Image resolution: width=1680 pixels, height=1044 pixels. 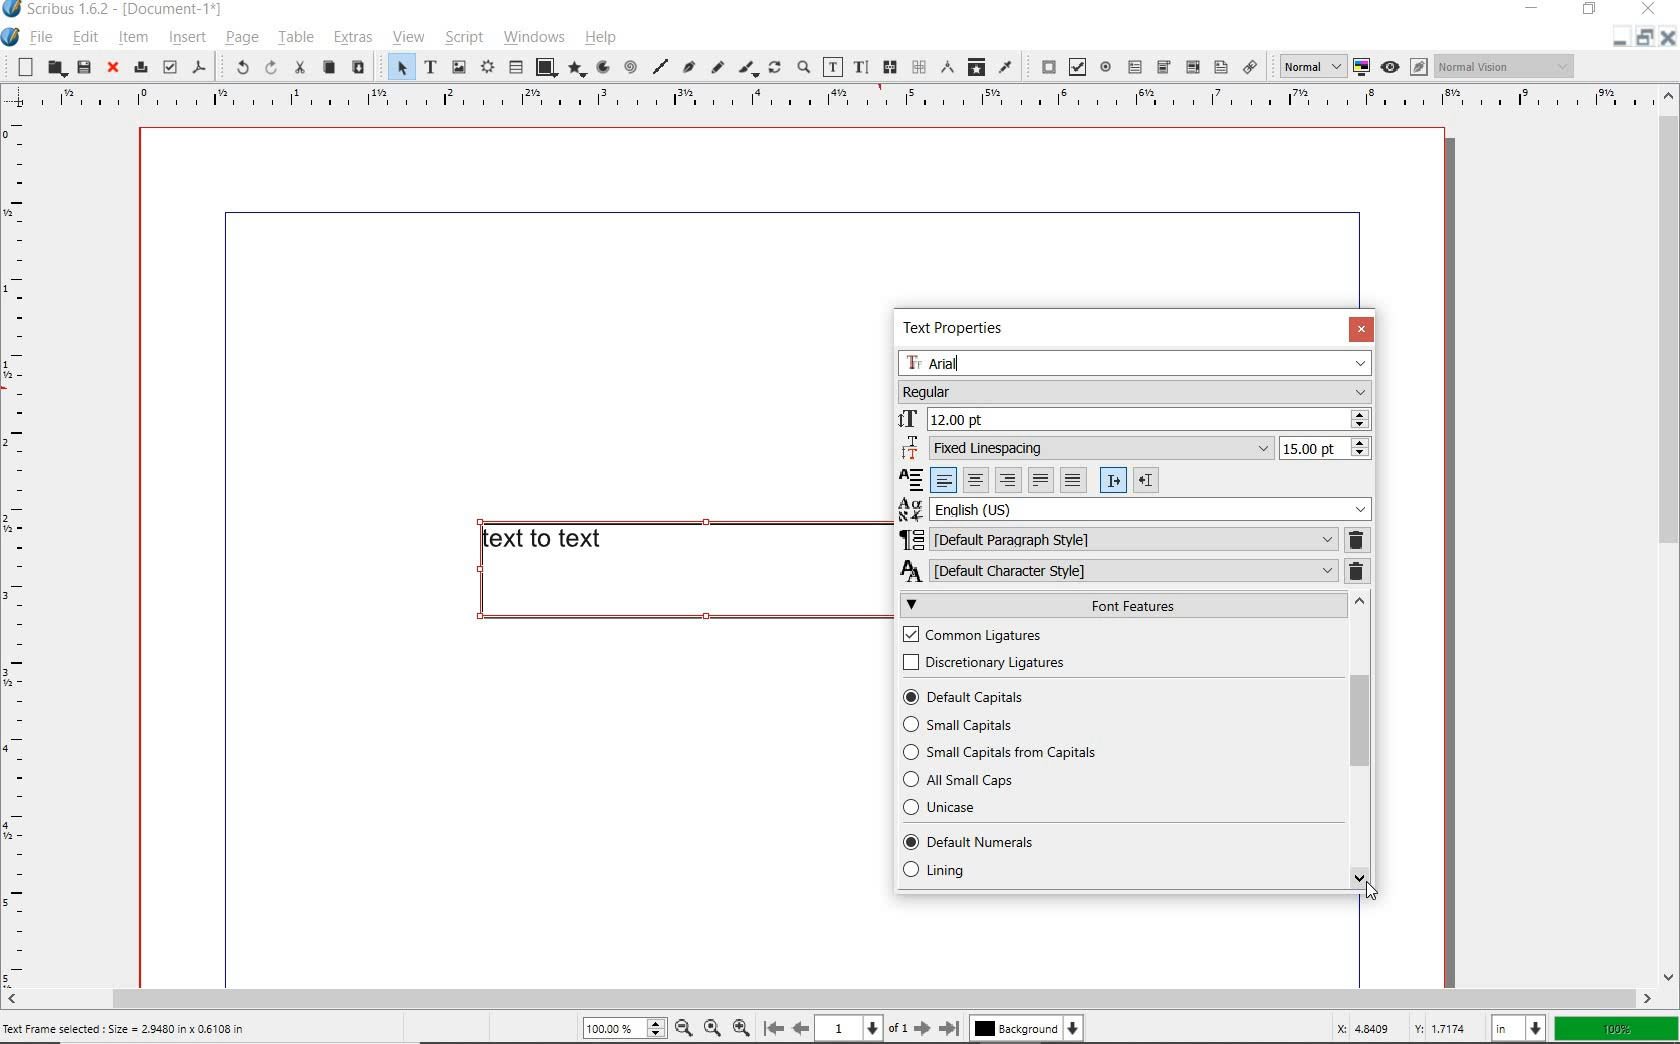 What do you see at coordinates (461, 38) in the screenshot?
I see `script` at bounding box center [461, 38].